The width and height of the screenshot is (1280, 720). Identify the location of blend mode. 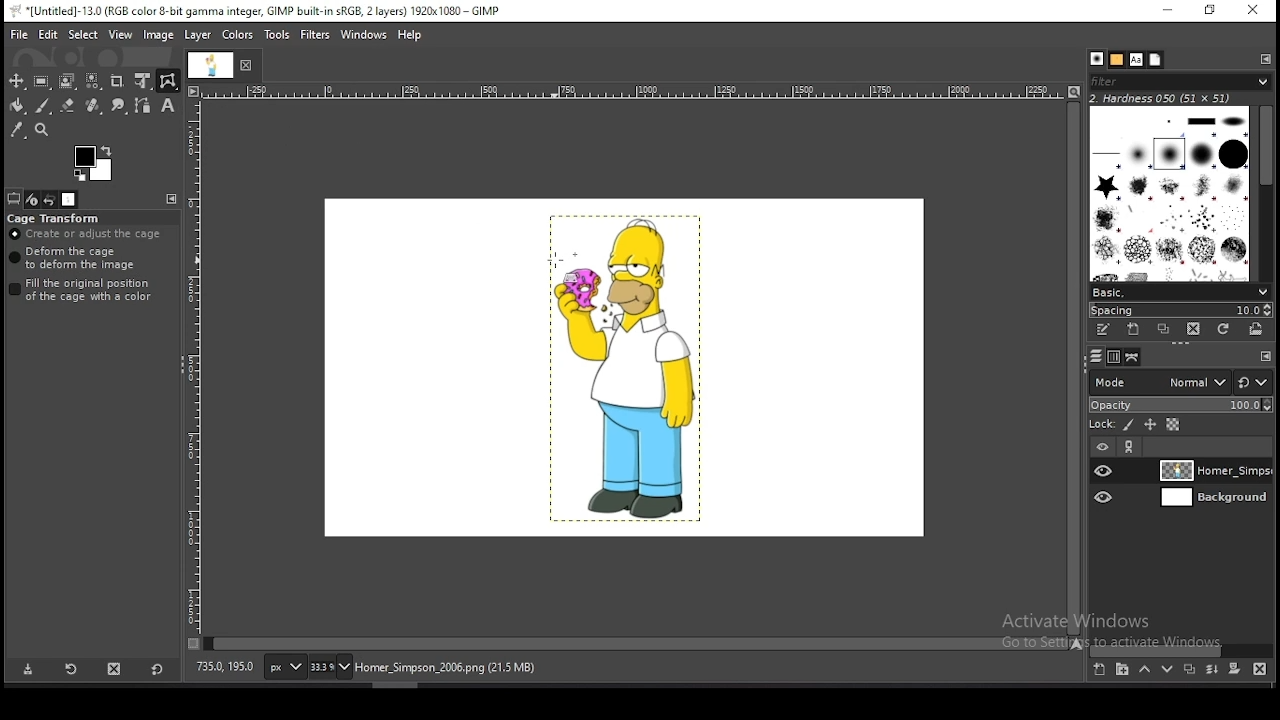
(1155, 381).